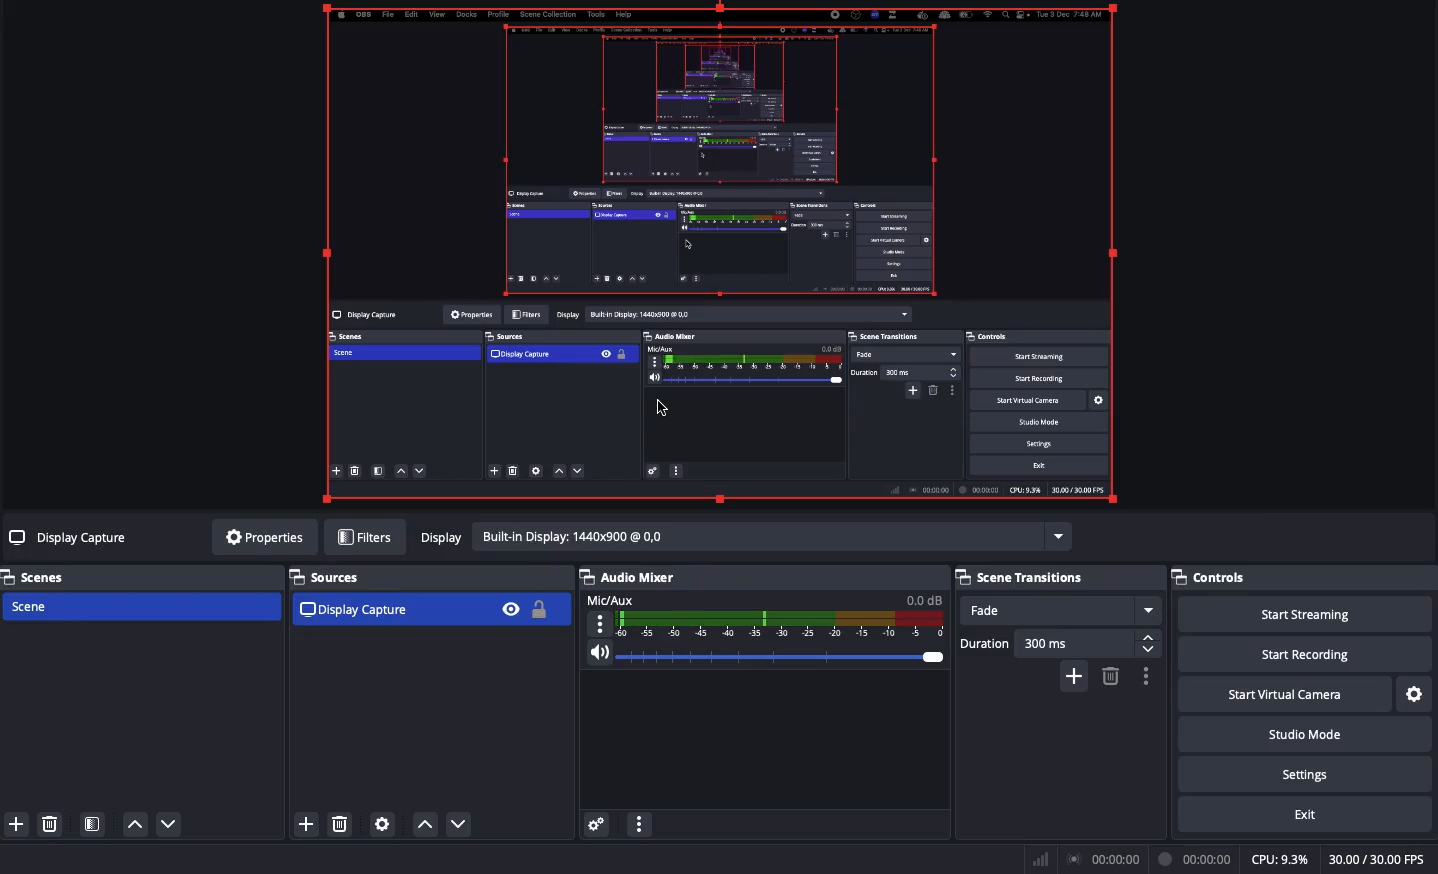 This screenshot has height=874, width=1438. Describe the element at coordinates (1040, 859) in the screenshot. I see `Bars` at that location.